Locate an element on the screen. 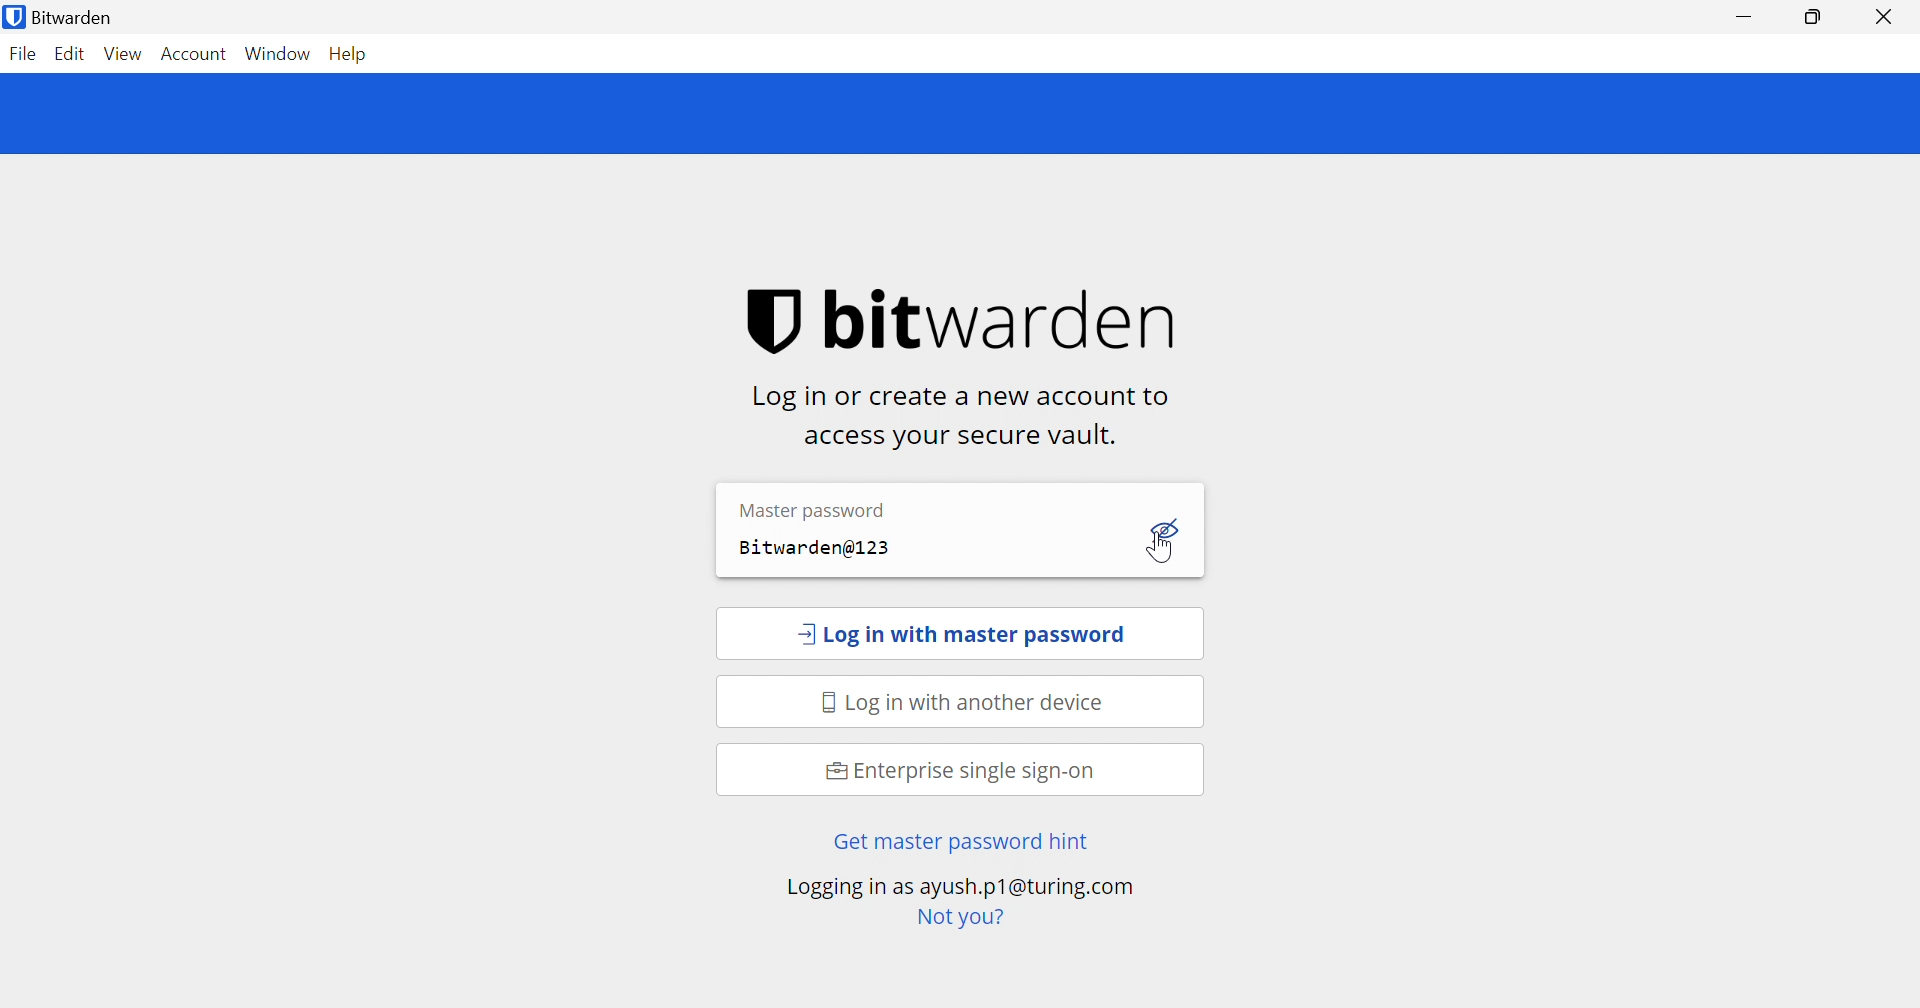 The height and width of the screenshot is (1008, 1920). Enterprise single sign-on is located at coordinates (961, 772).